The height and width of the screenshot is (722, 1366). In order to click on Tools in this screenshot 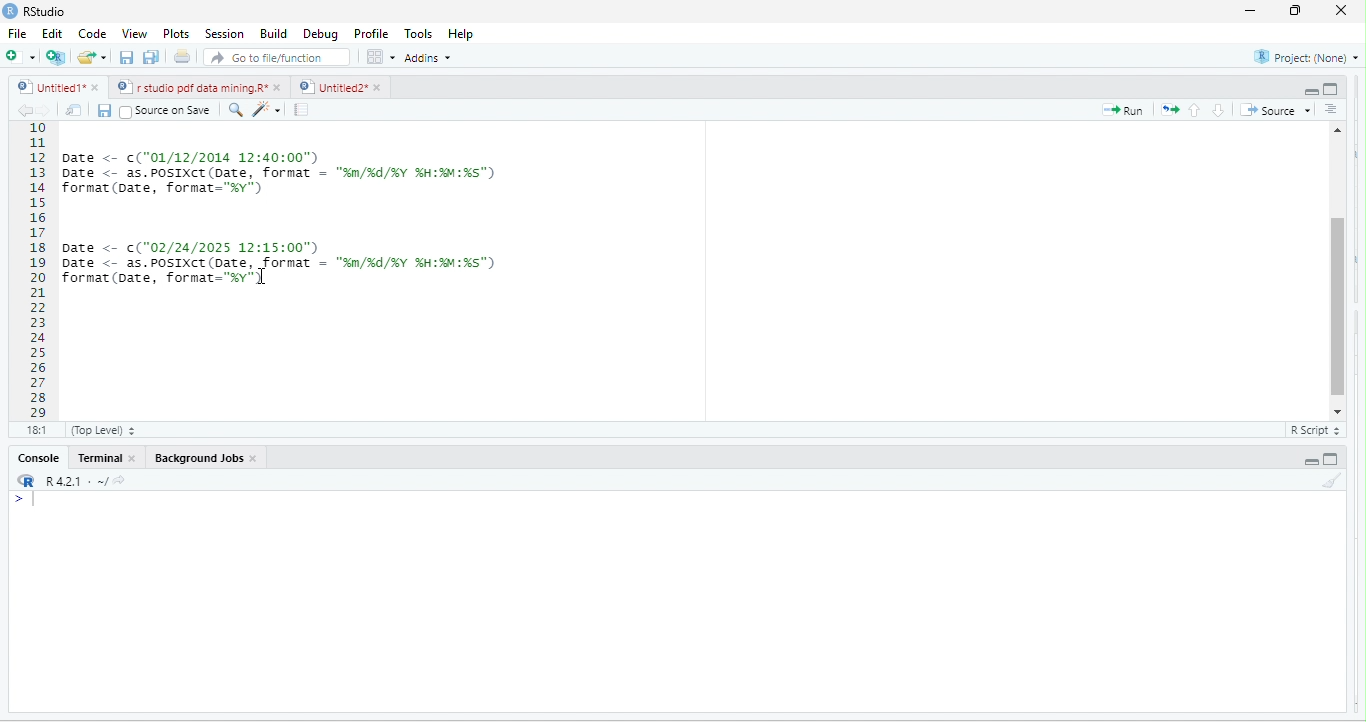, I will do `click(416, 34)`.